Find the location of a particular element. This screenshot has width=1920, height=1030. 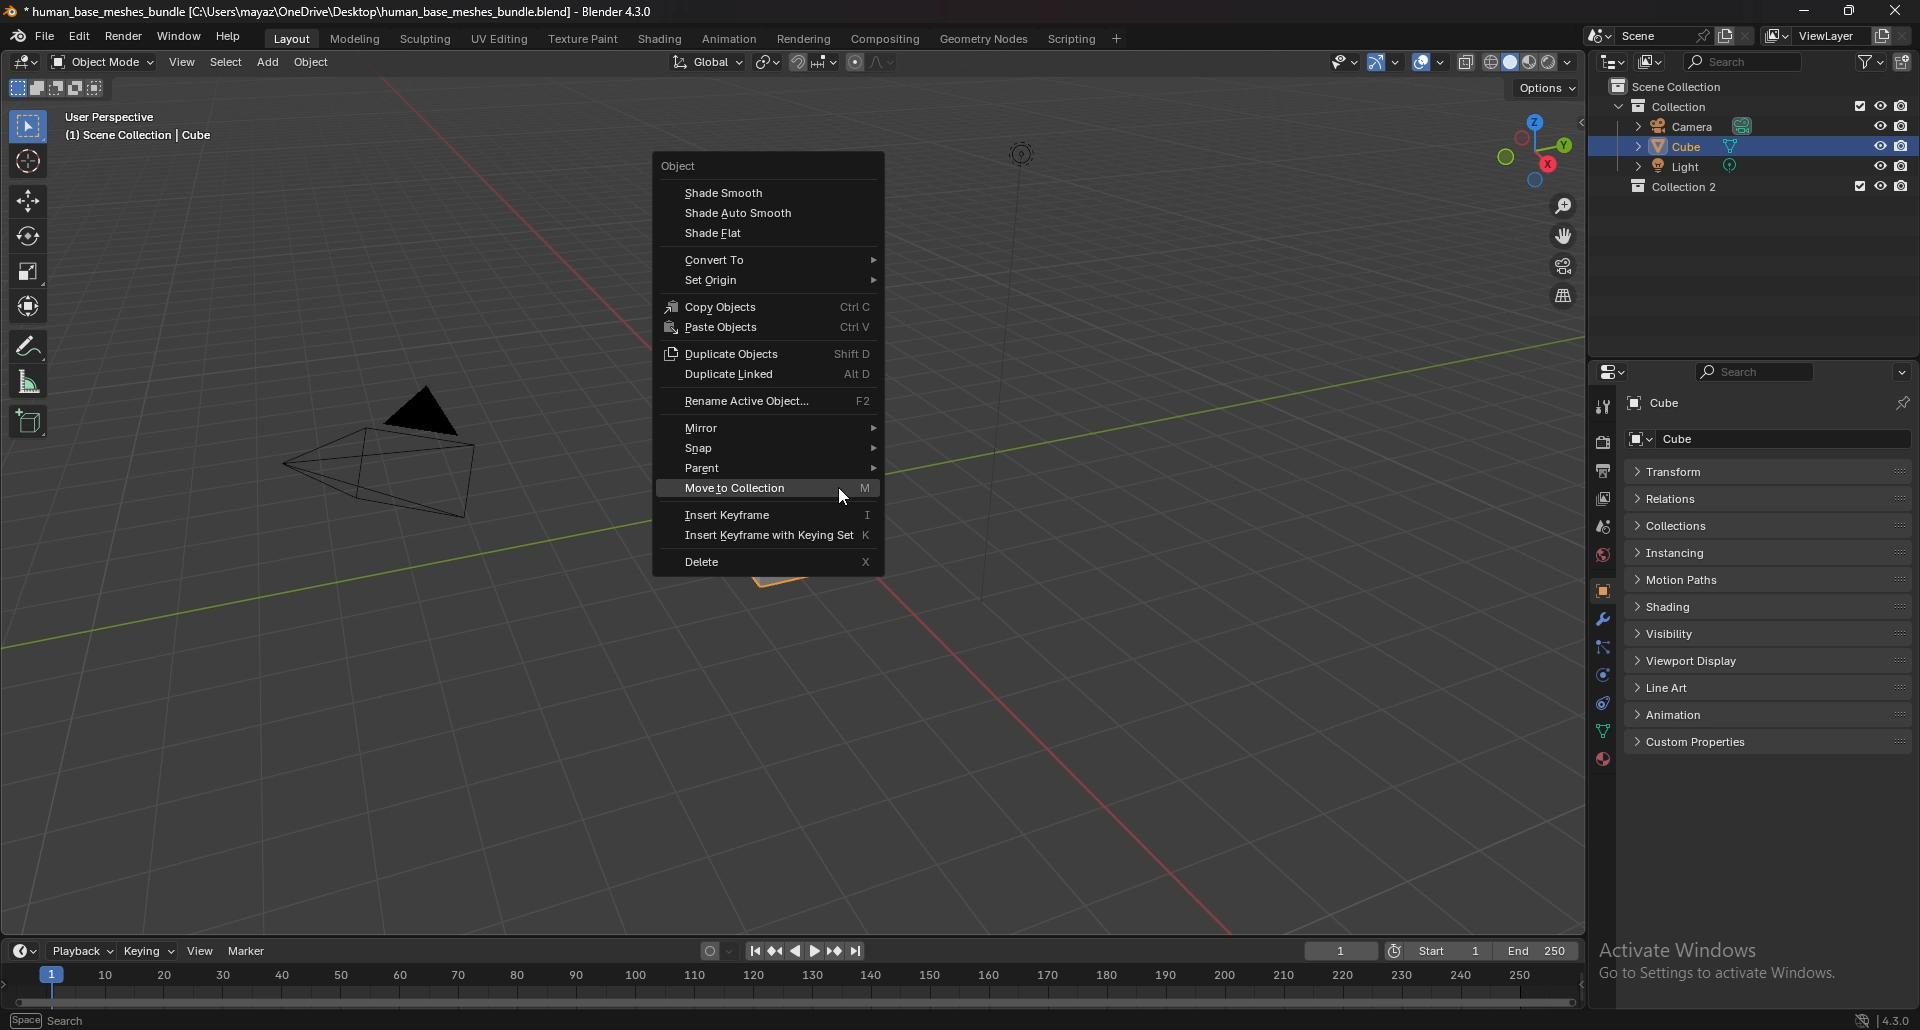

output is located at coordinates (1602, 472).